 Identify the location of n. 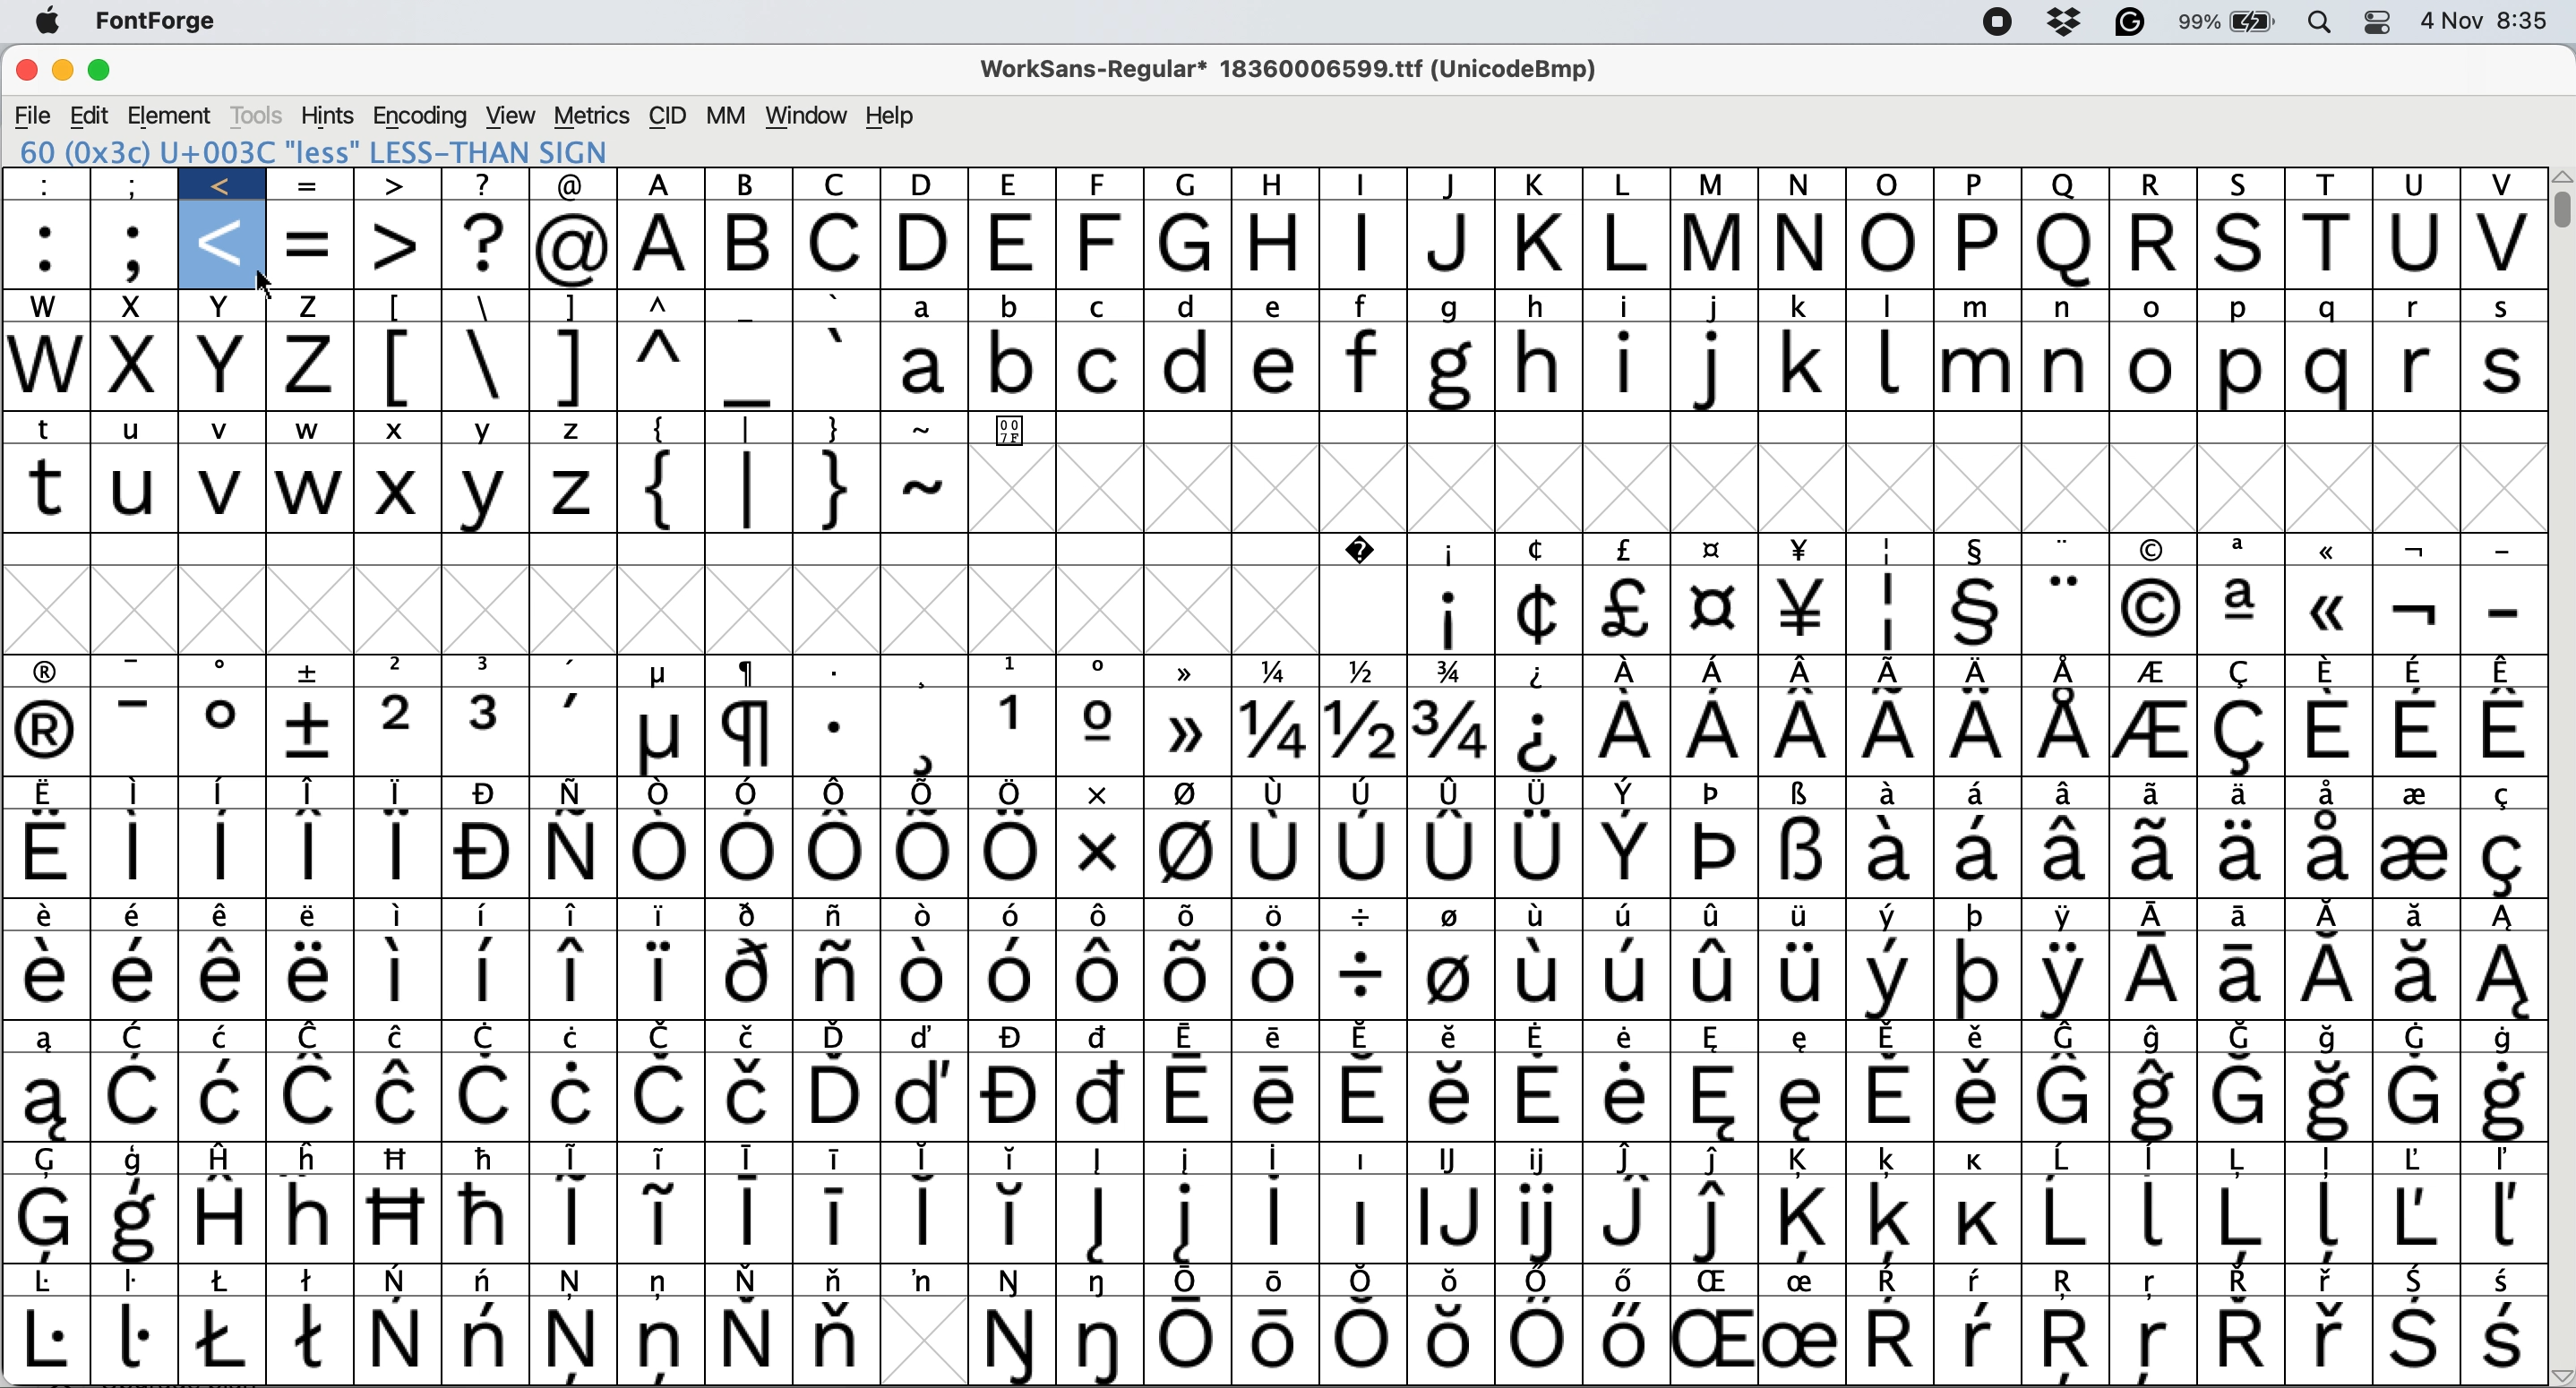
(2066, 308).